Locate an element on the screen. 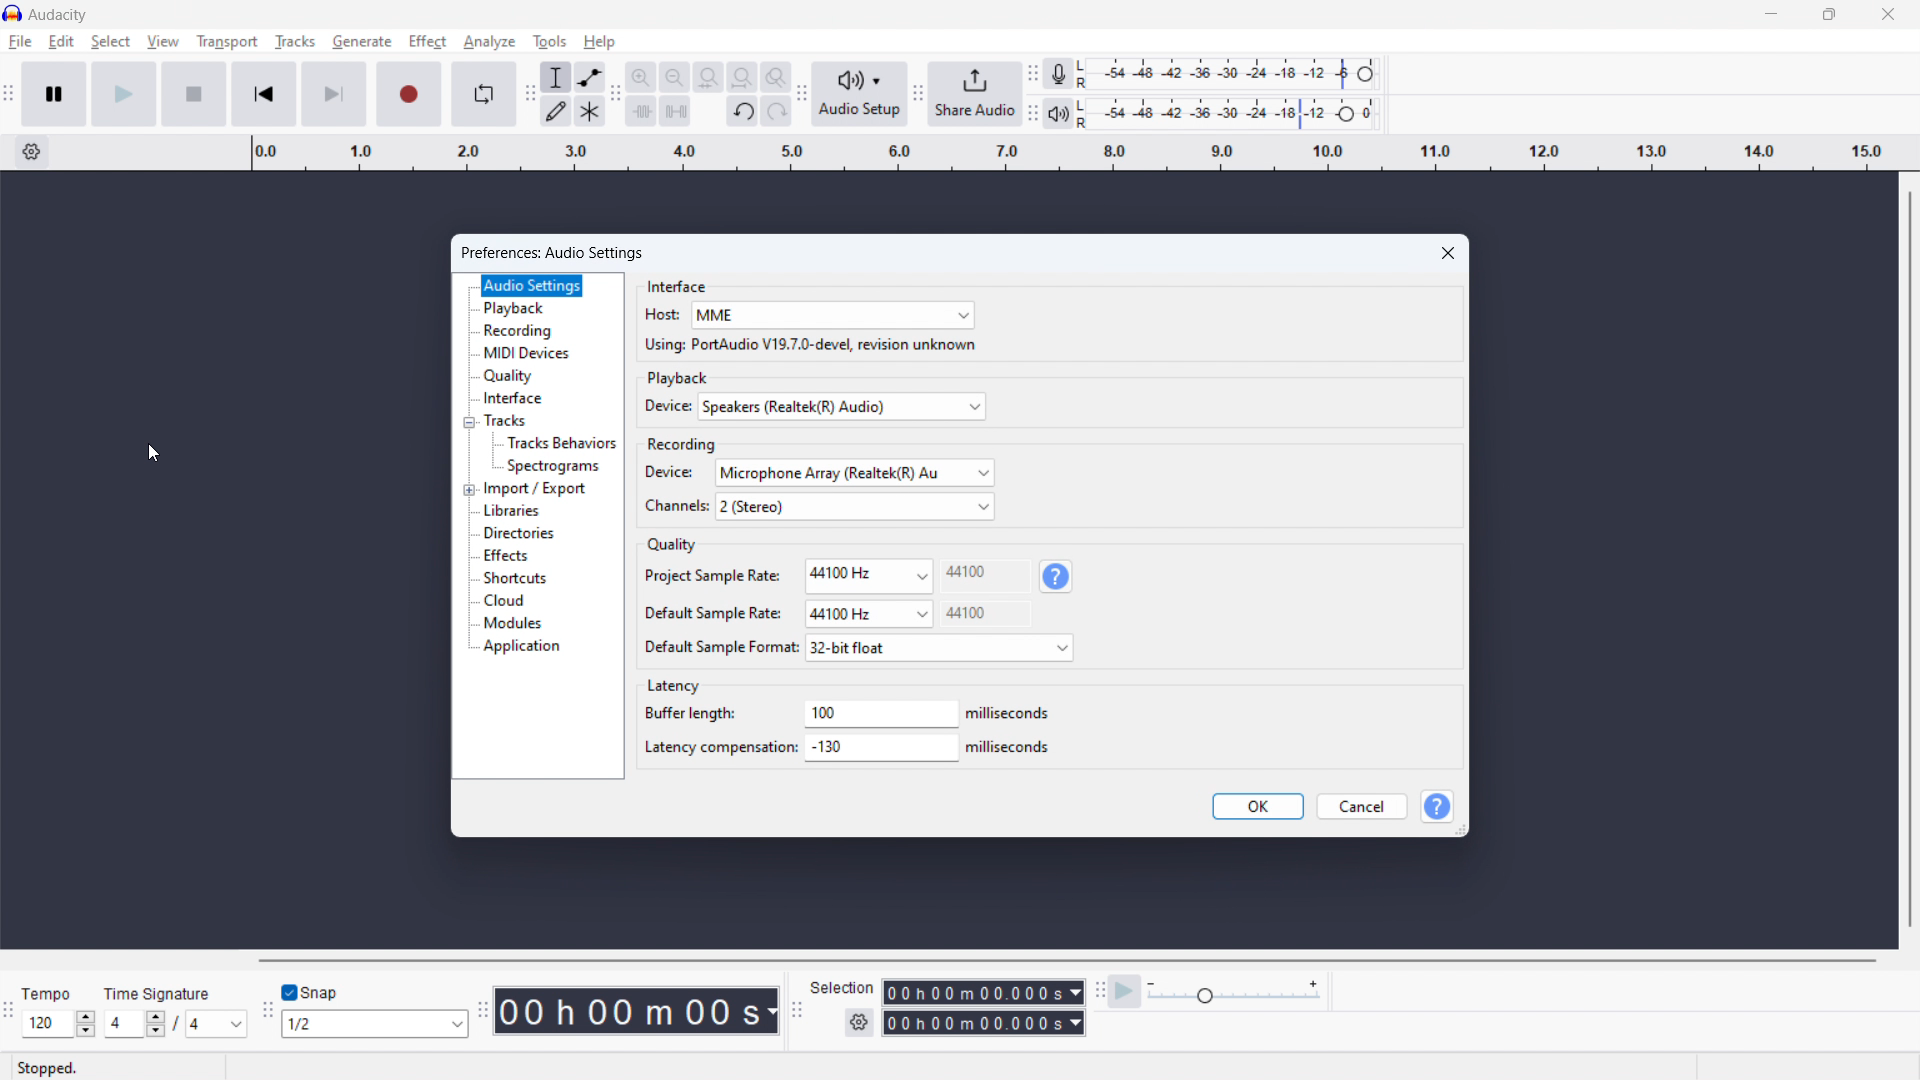 Image resolution: width=1920 pixels, height=1080 pixels. audio settings is located at coordinates (533, 286).